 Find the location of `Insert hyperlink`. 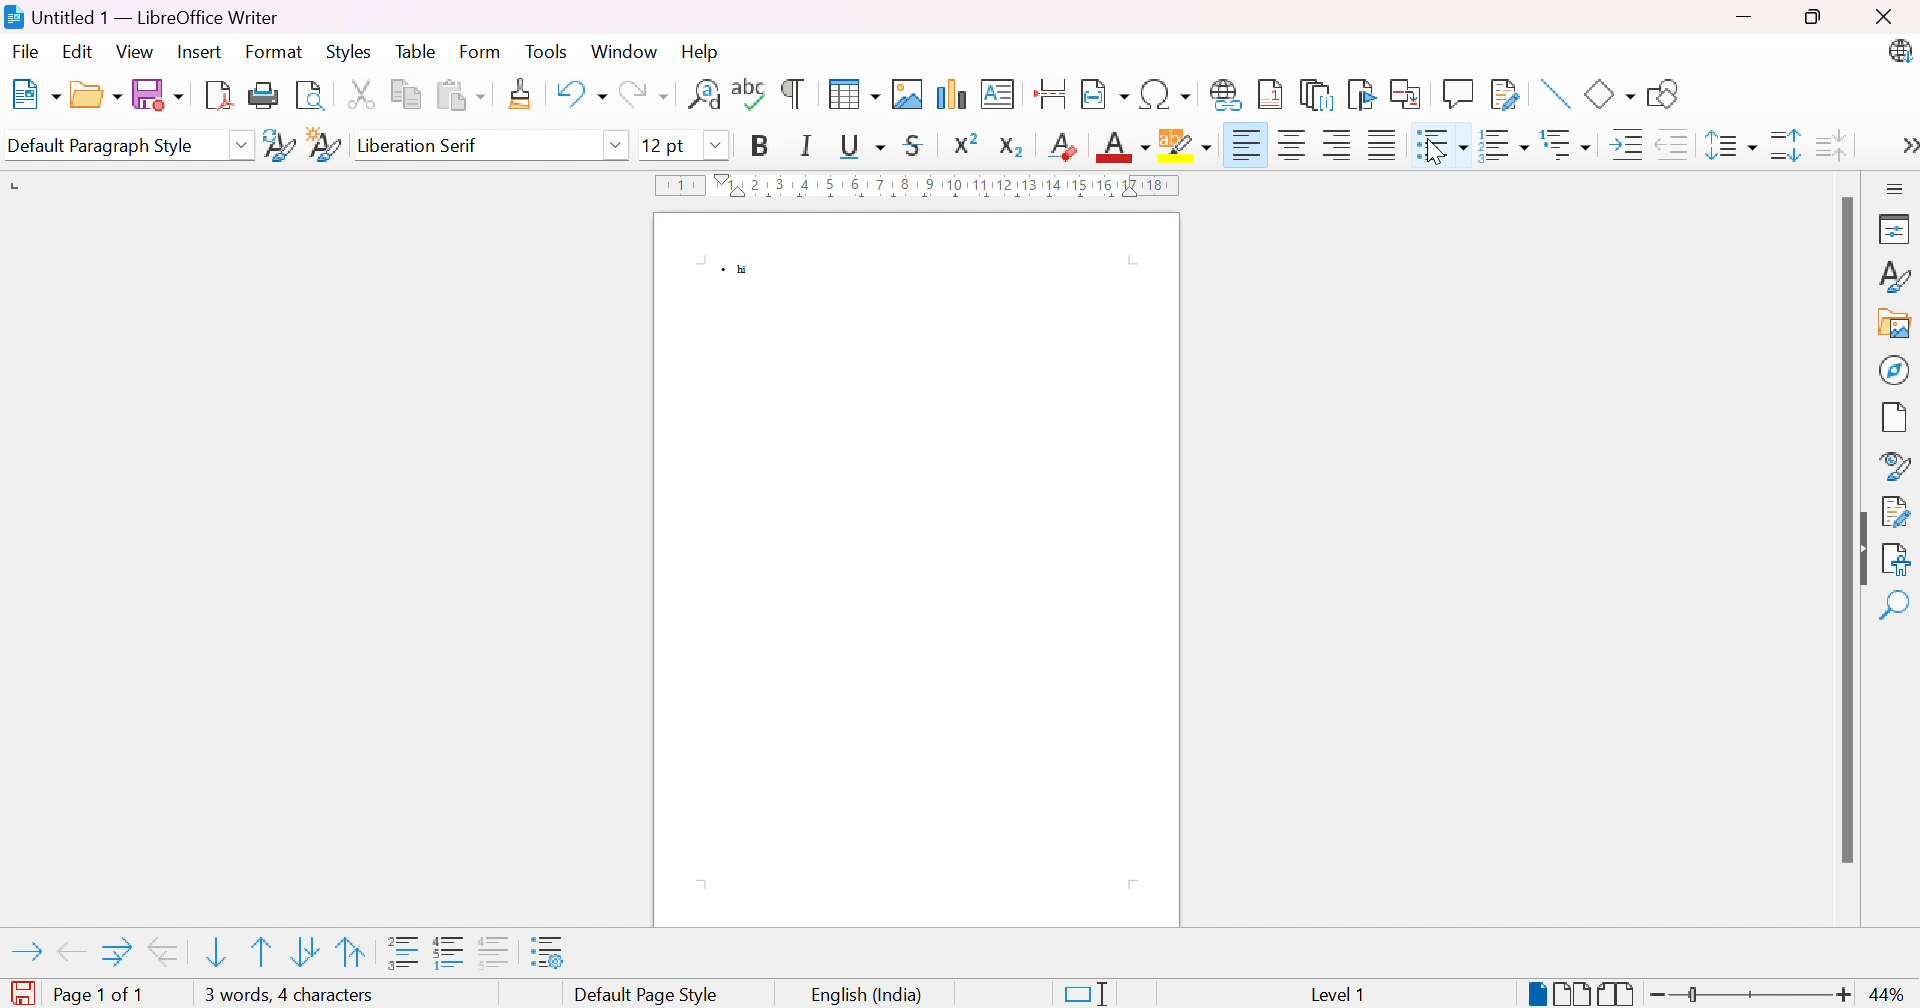

Insert hyperlink is located at coordinates (1227, 96).